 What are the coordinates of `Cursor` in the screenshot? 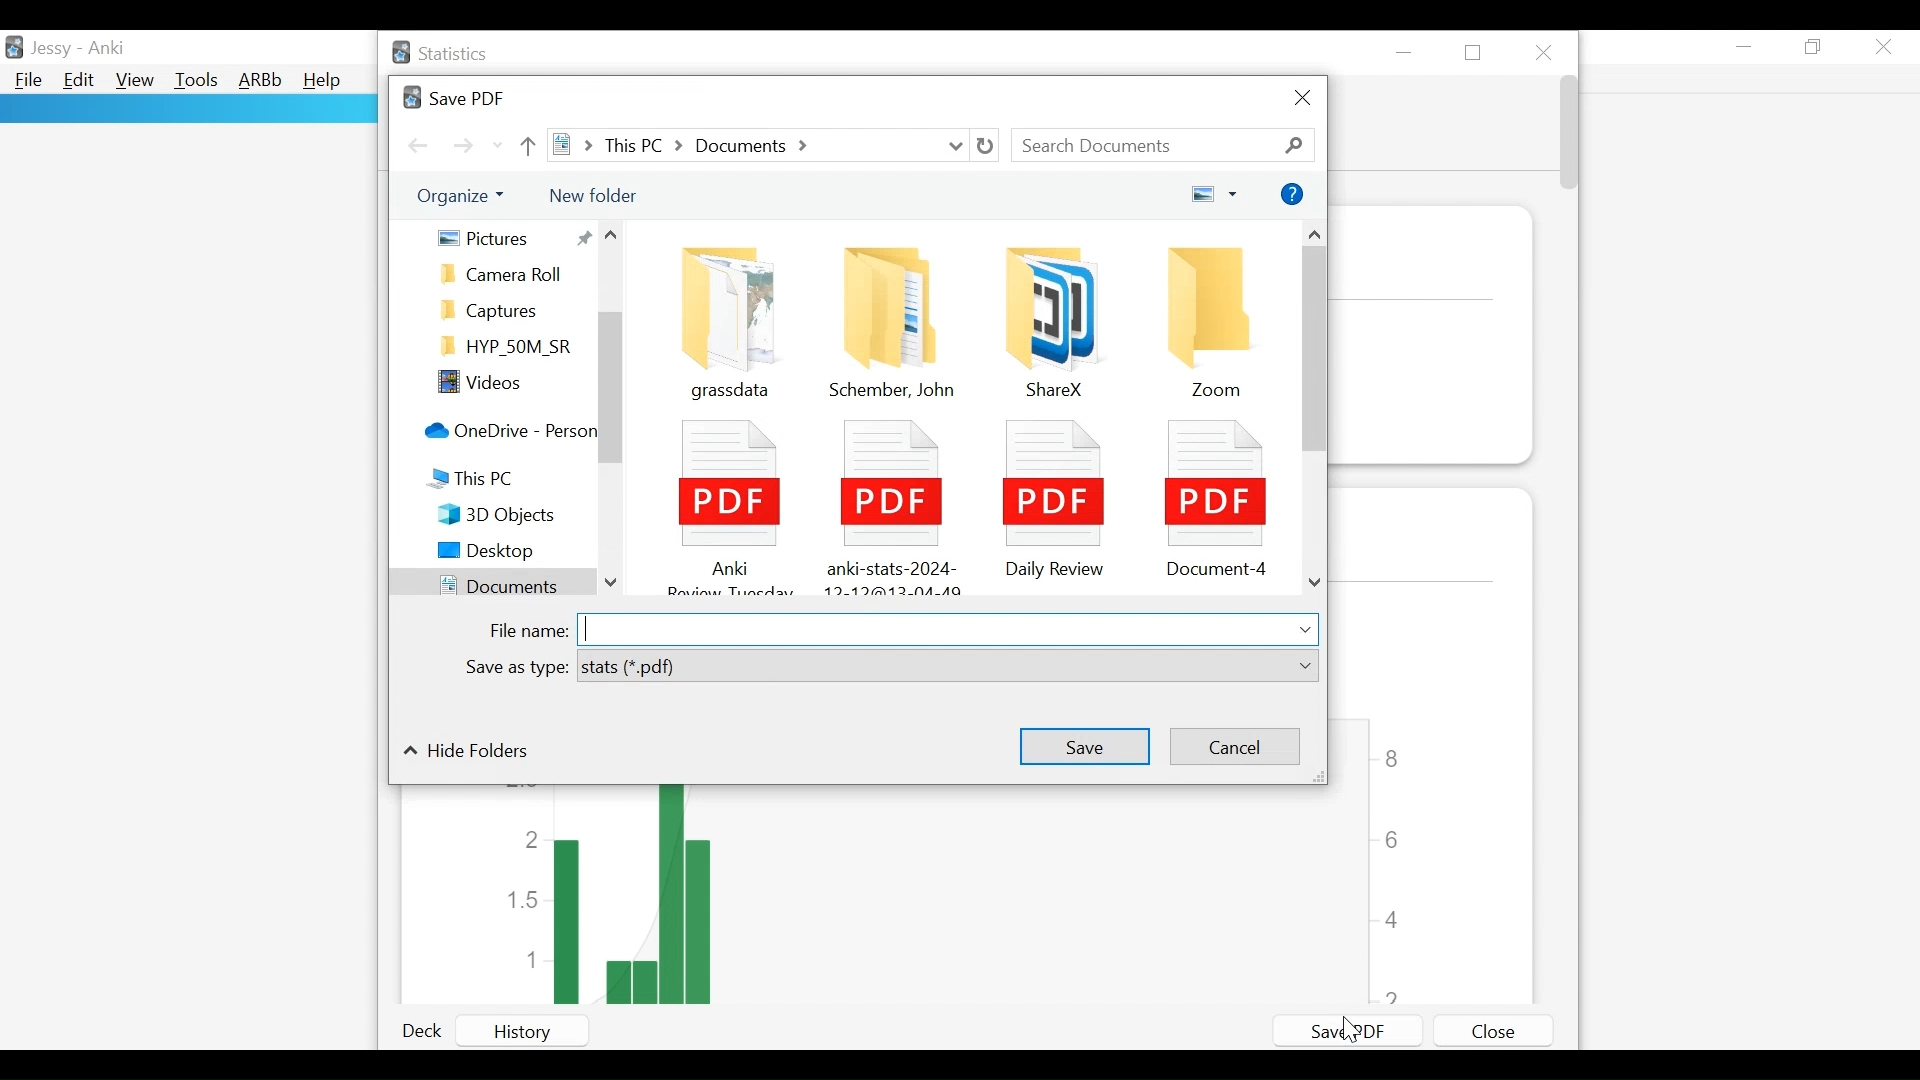 It's located at (1355, 1033).